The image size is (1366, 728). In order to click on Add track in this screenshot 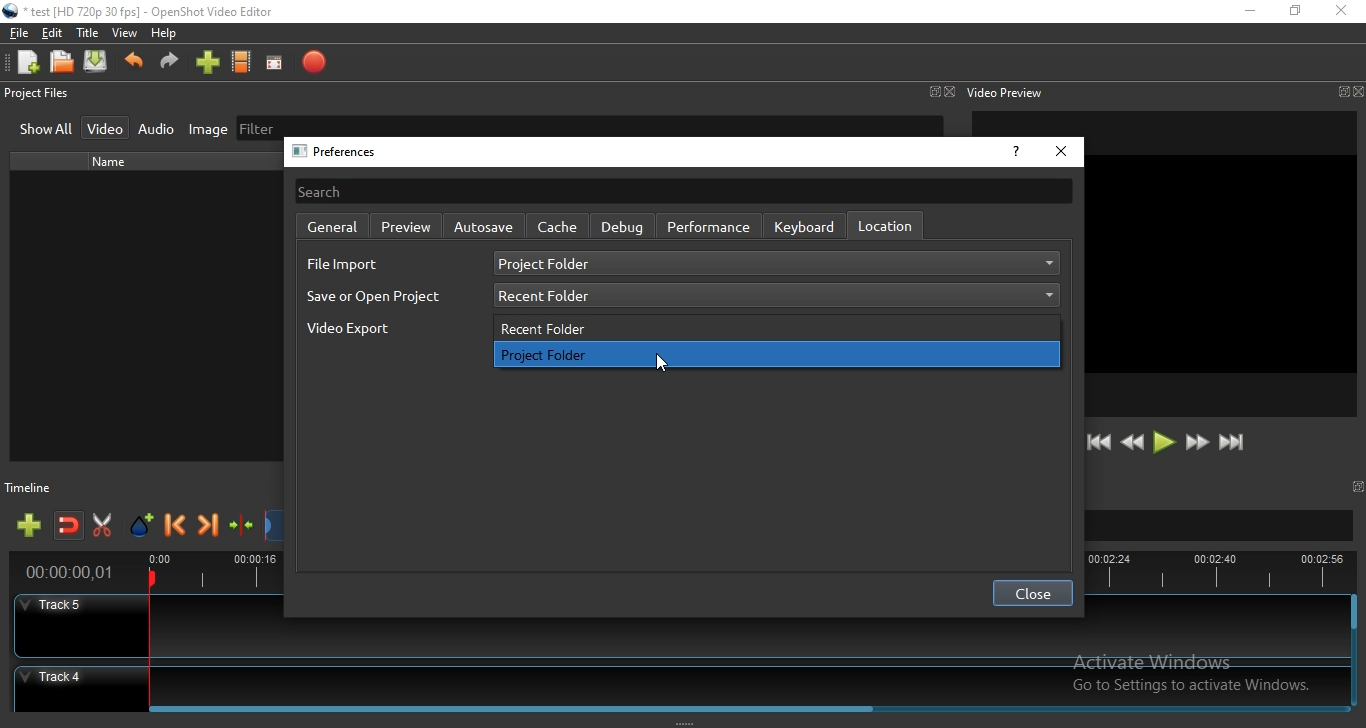, I will do `click(31, 526)`.